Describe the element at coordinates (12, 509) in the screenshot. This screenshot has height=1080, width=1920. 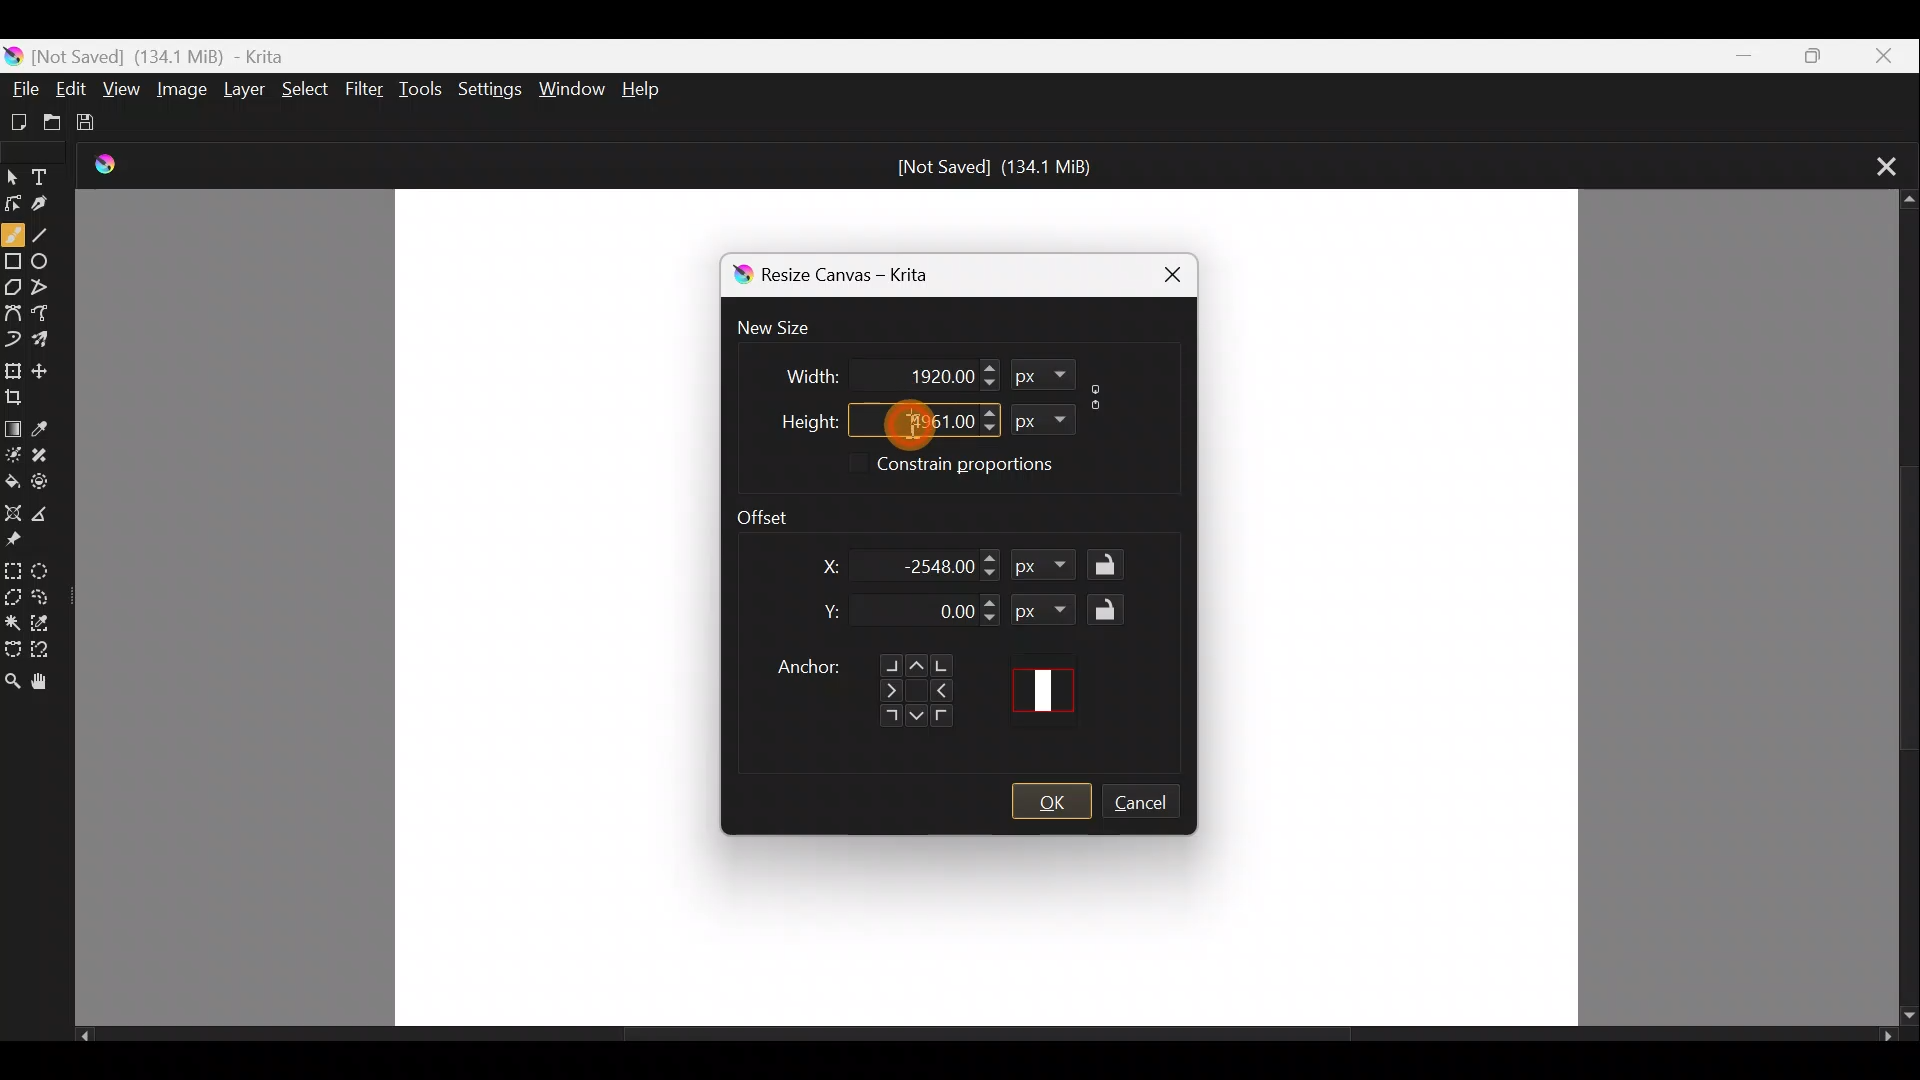
I see `Assistant tool` at that location.